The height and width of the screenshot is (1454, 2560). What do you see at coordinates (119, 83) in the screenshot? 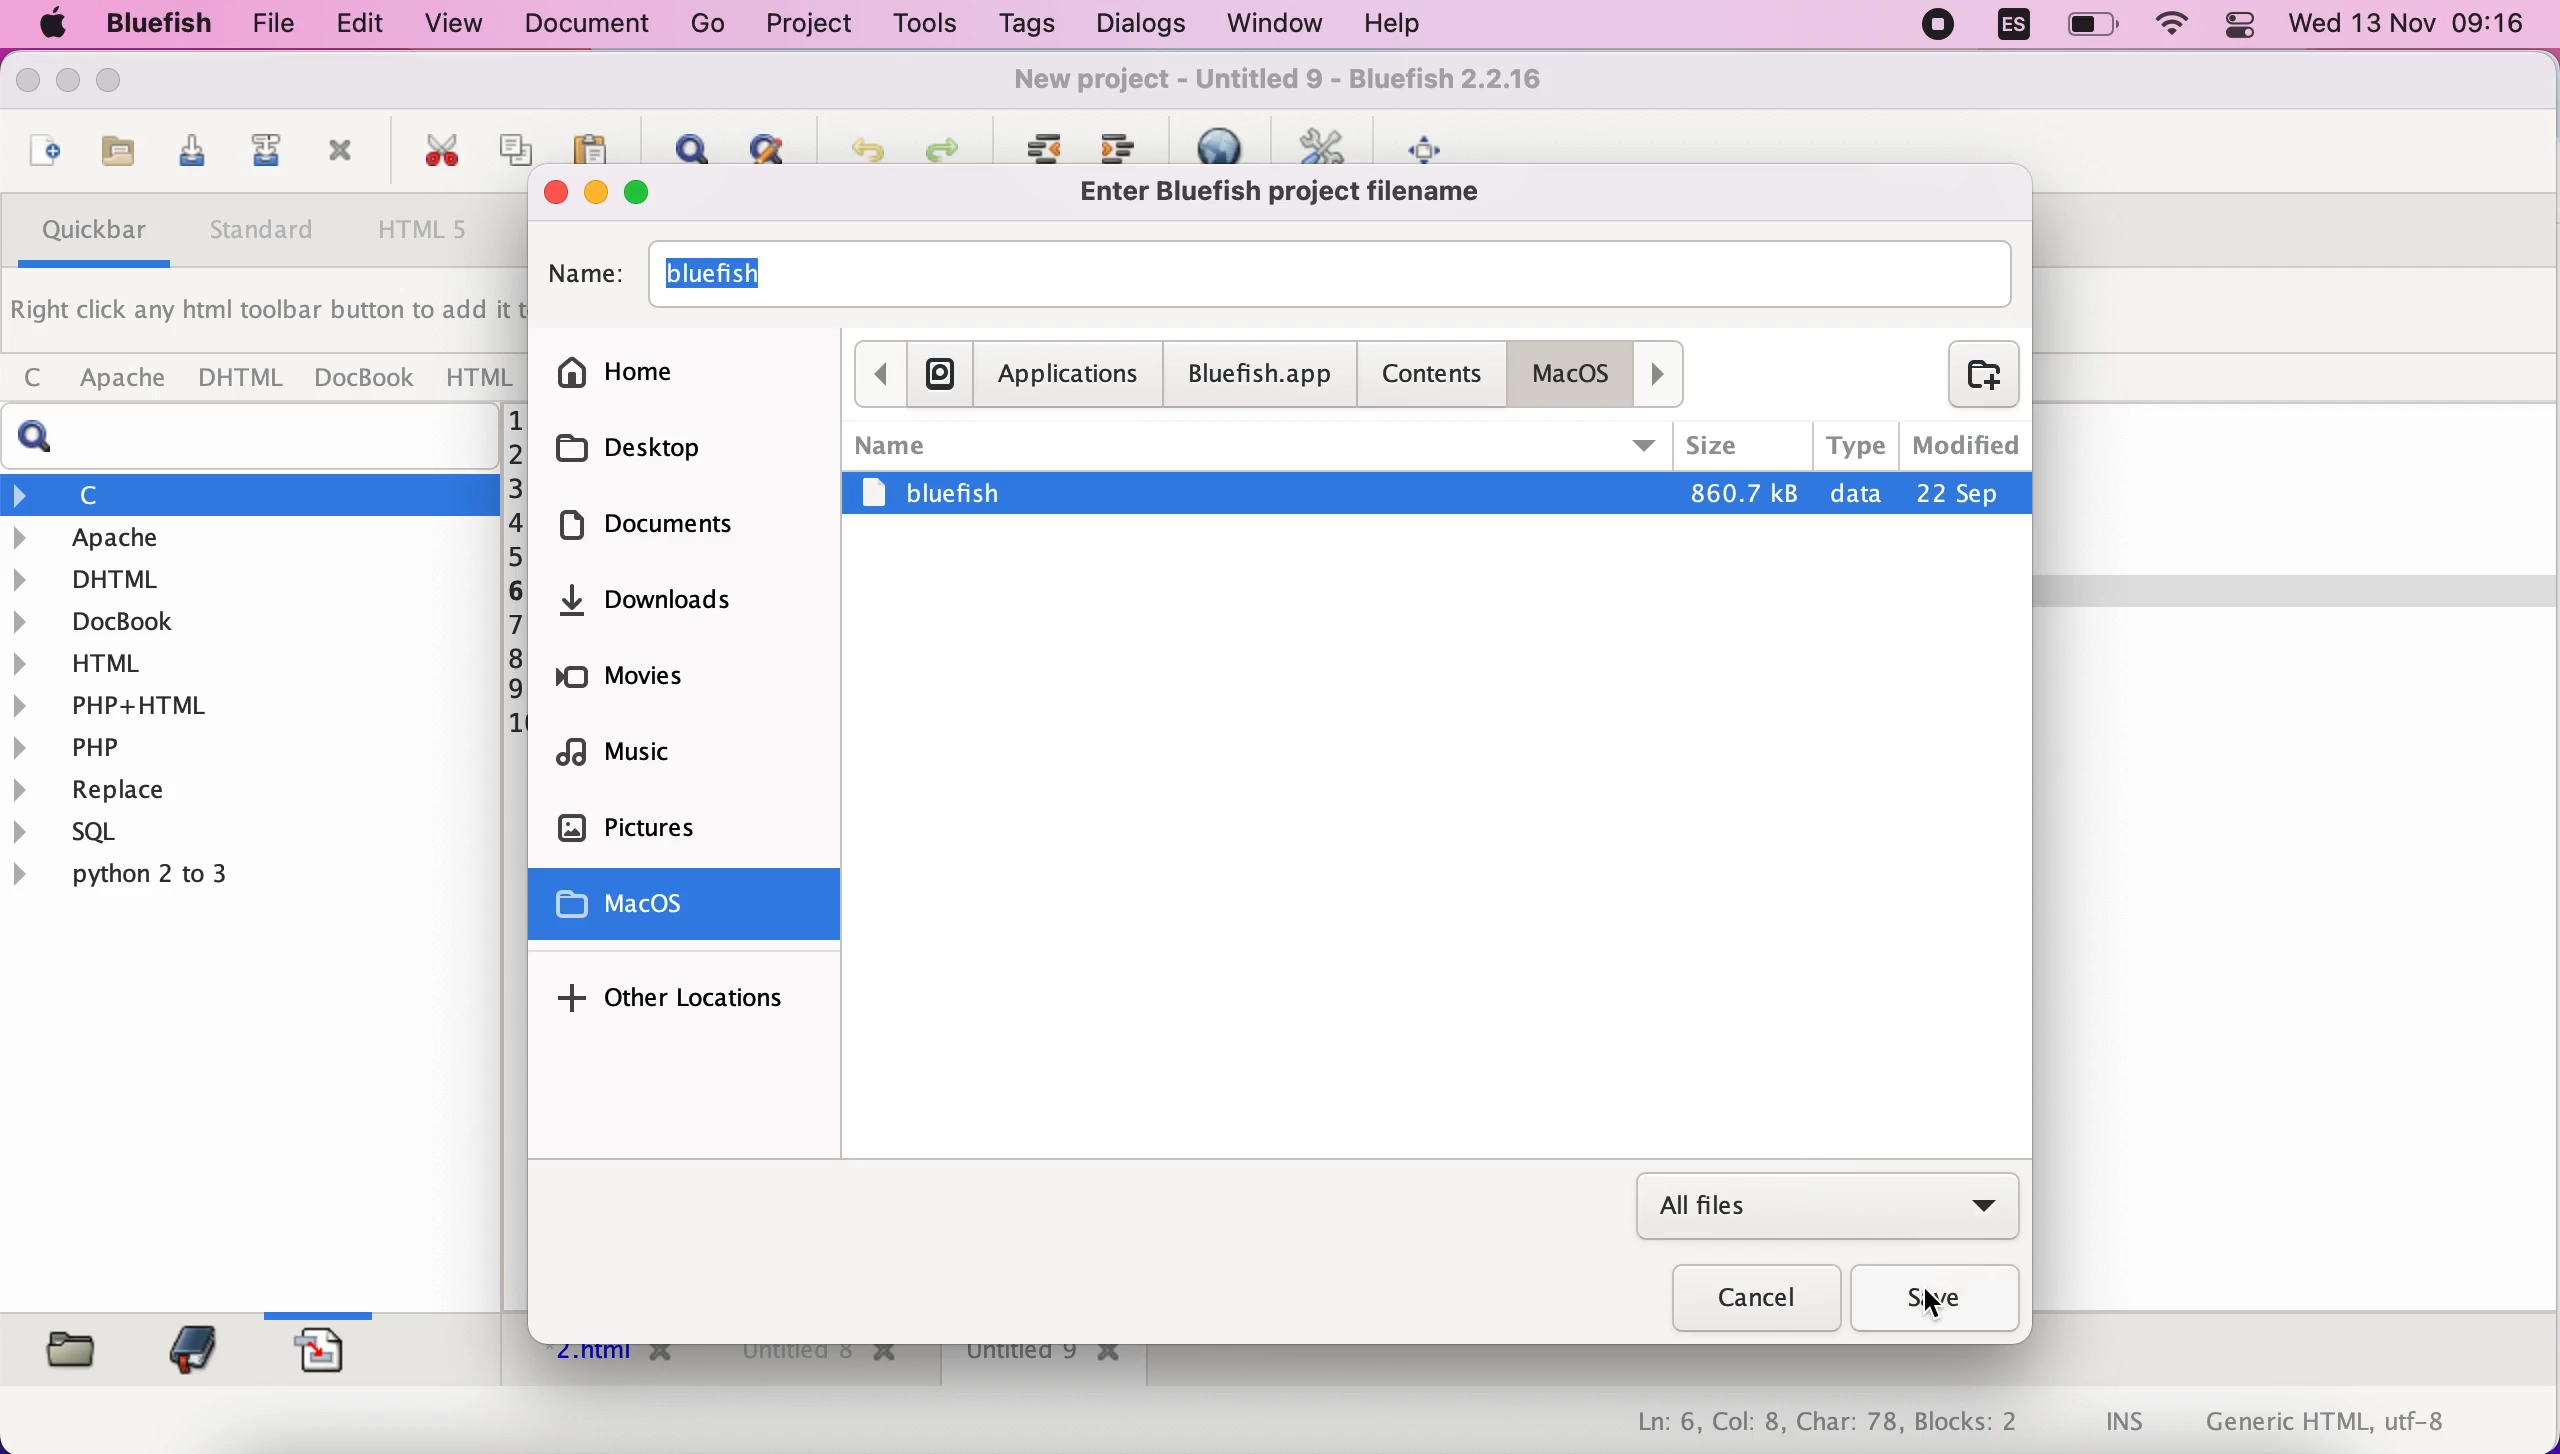
I see `Maximize` at bounding box center [119, 83].